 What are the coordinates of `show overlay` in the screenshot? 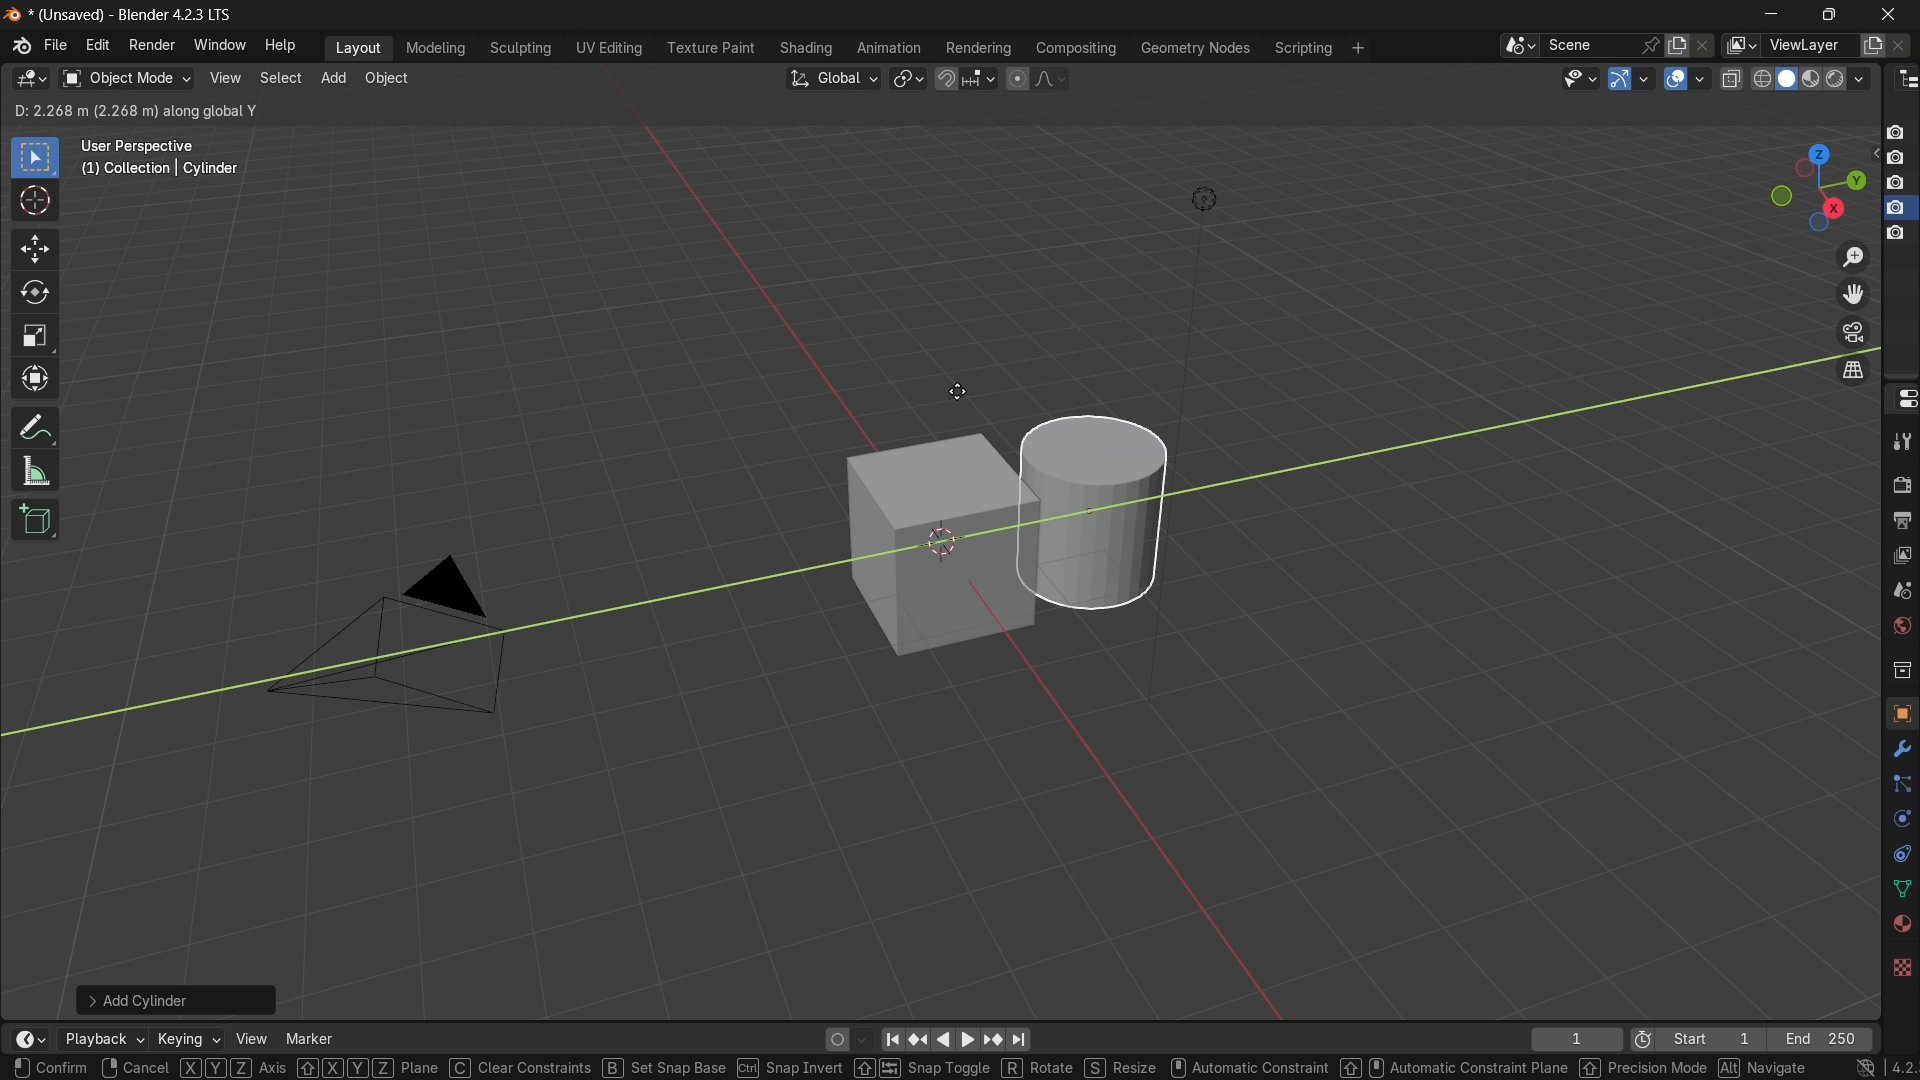 It's located at (1677, 79).